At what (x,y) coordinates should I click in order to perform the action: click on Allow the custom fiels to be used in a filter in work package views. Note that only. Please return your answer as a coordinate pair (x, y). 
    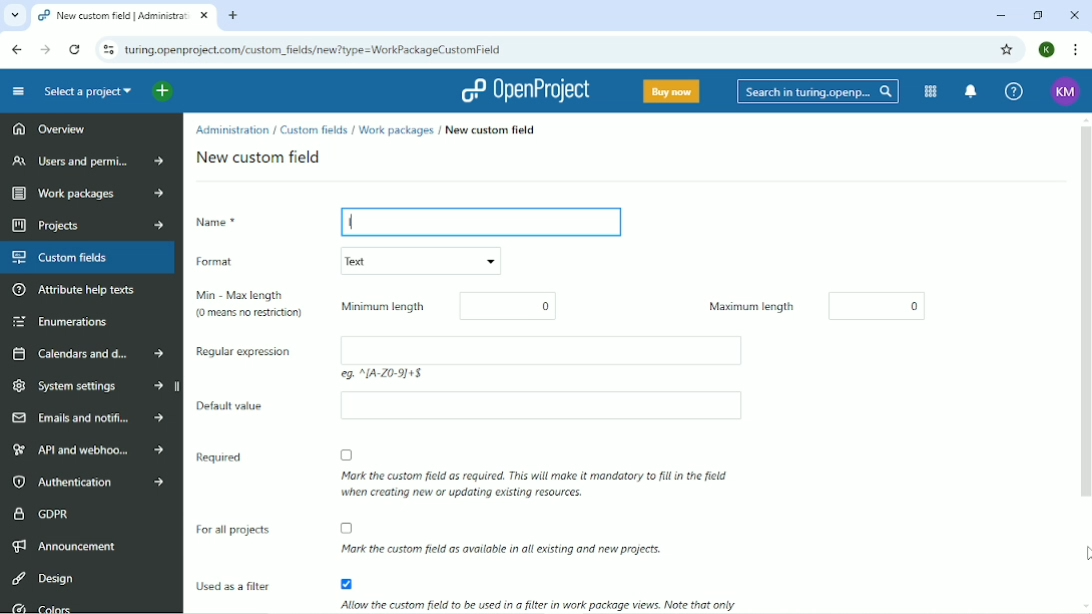
    Looking at the image, I should click on (531, 593).